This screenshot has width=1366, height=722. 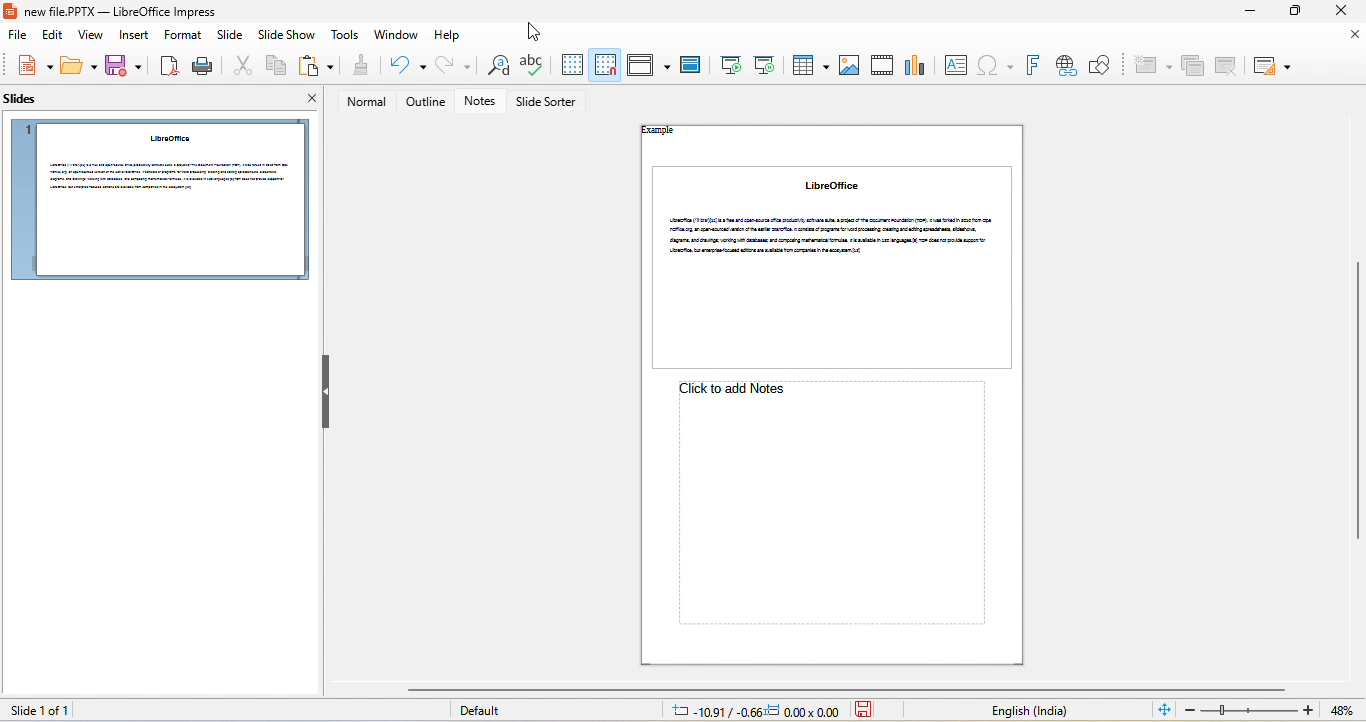 I want to click on vertical scrollbar, so click(x=1357, y=402).